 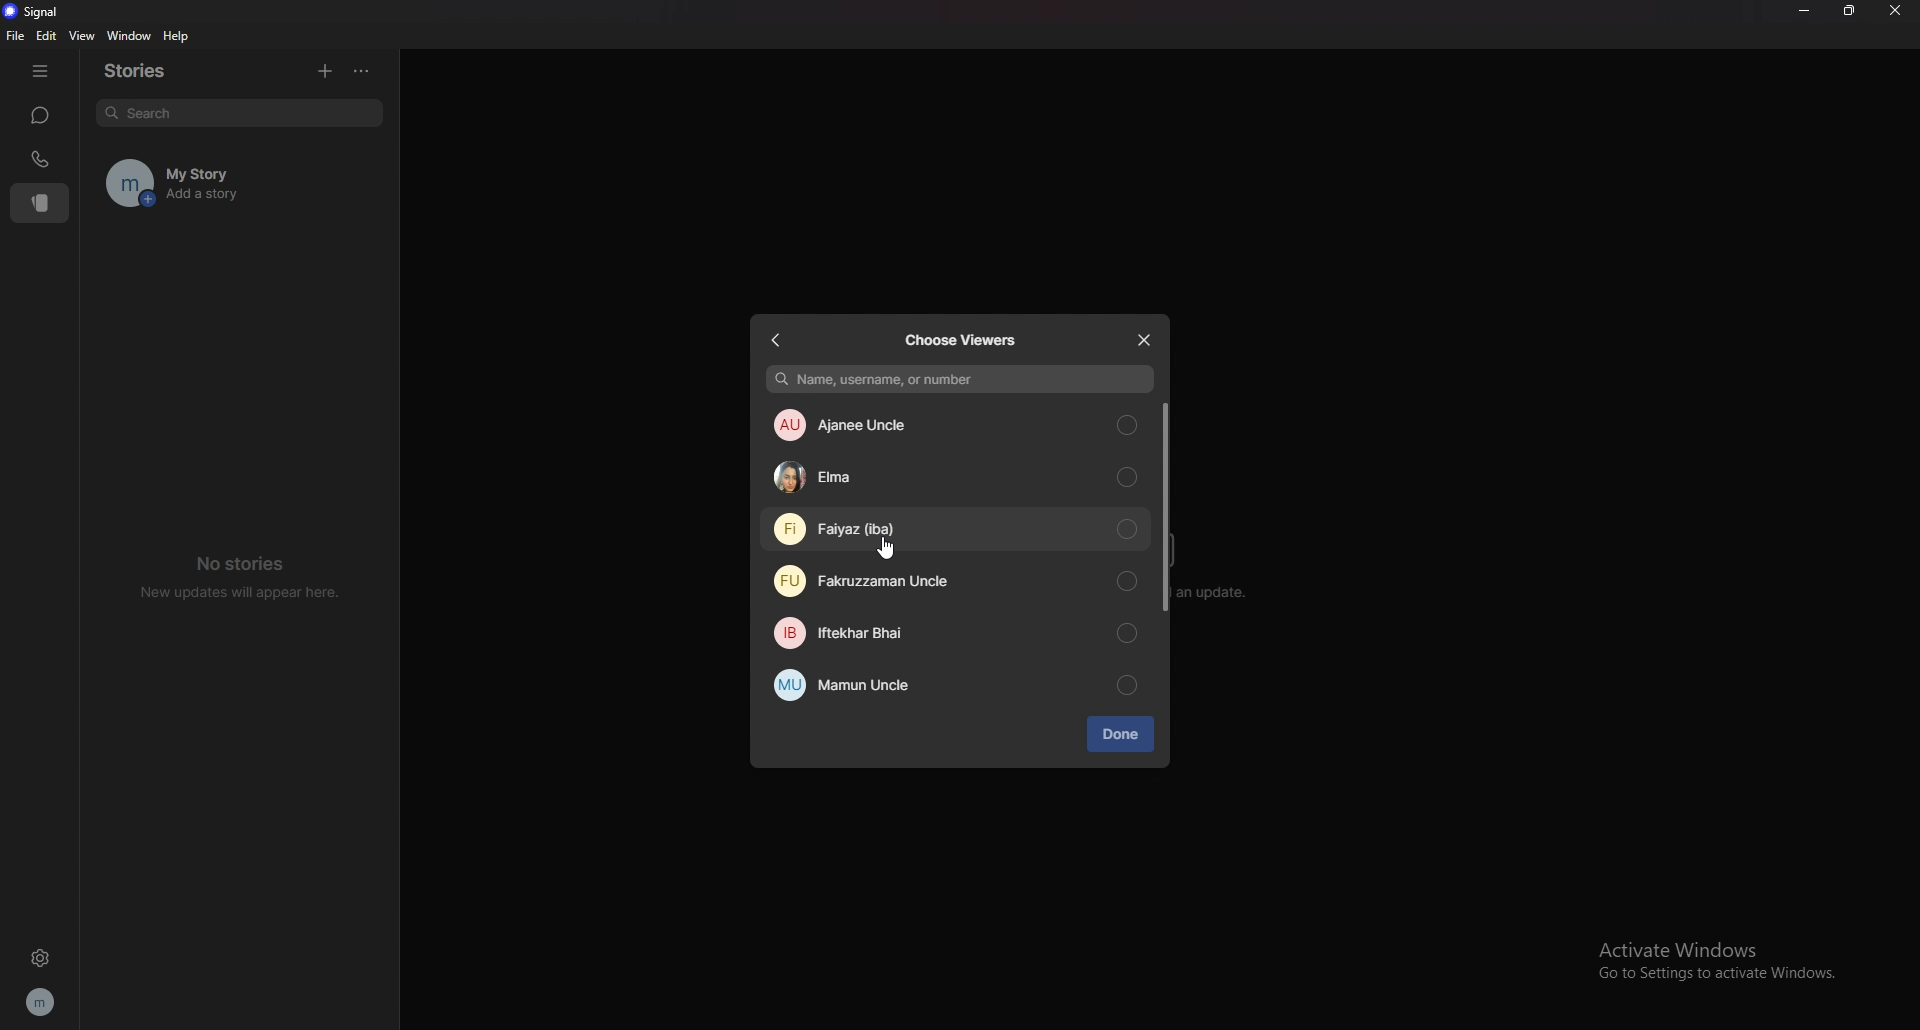 I want to click on my story, so click(x=239, y=184).